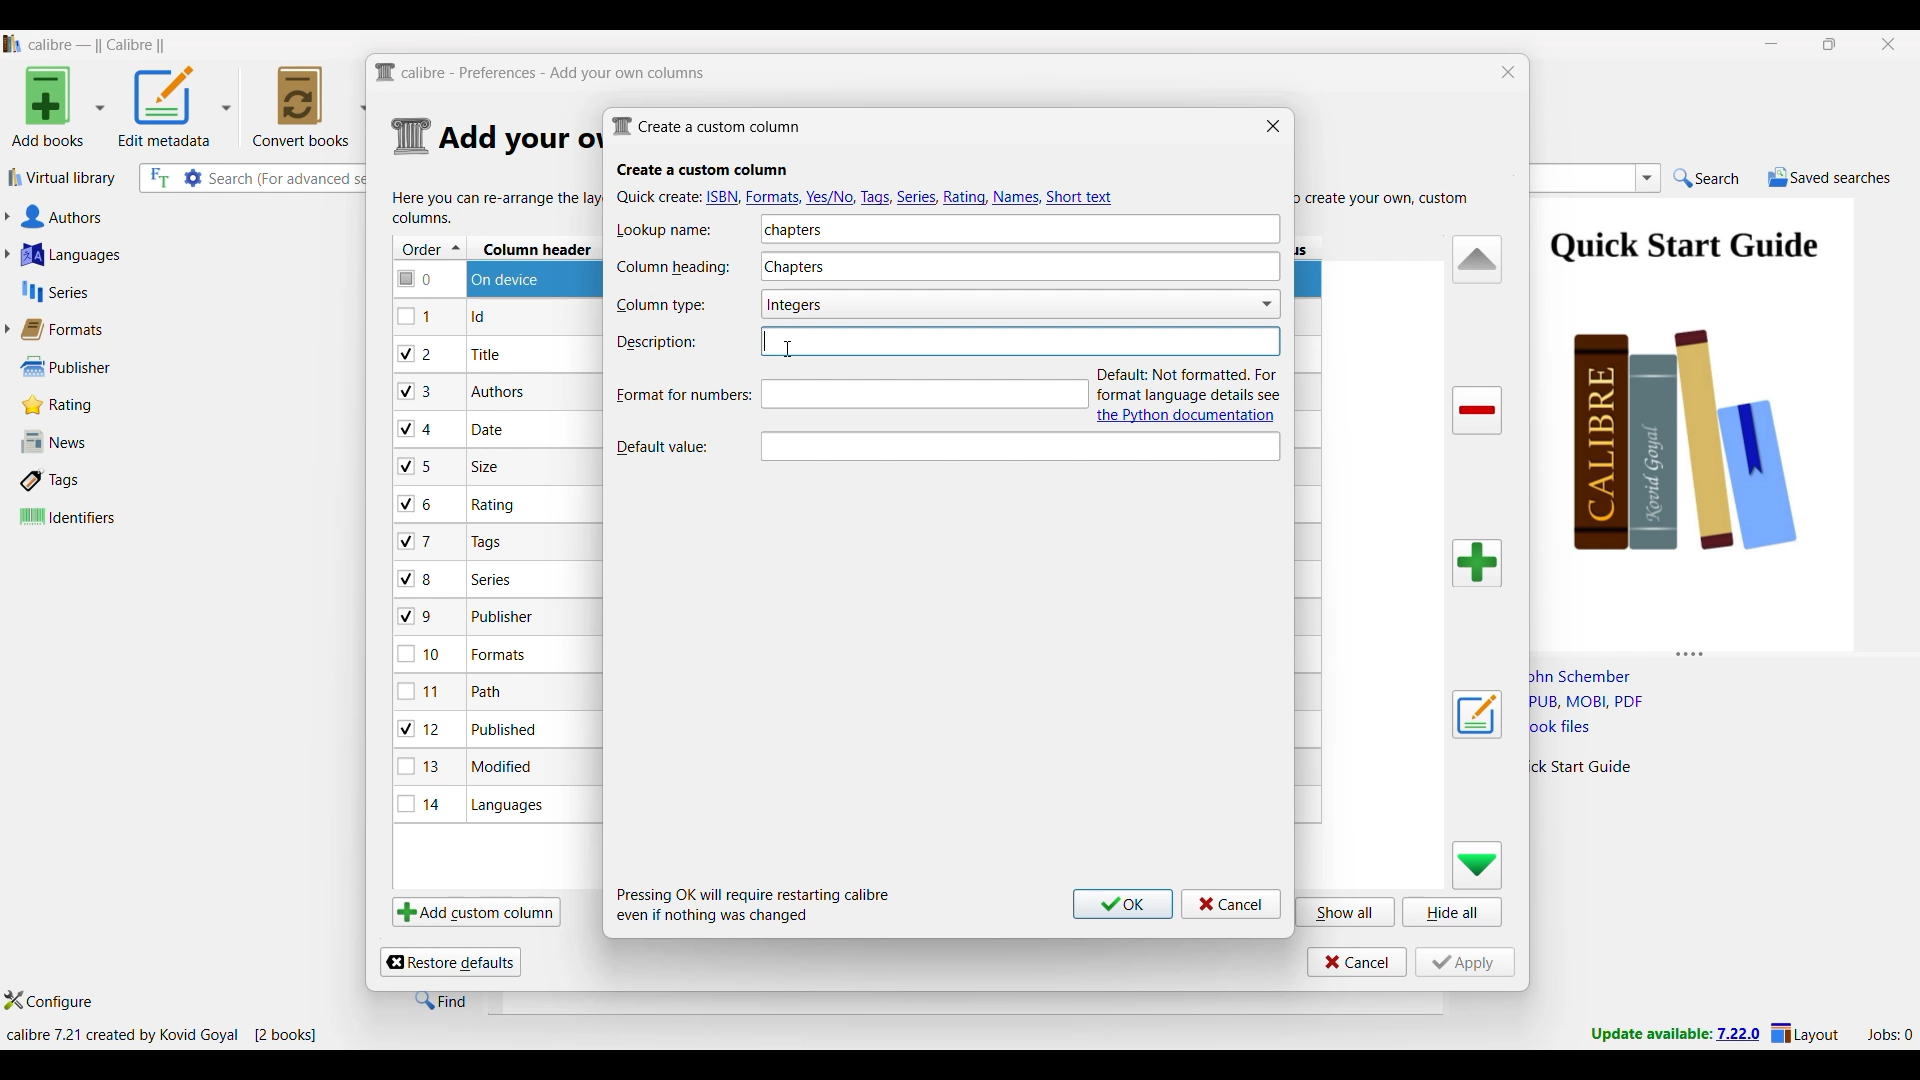  Describe the element at coordinates (1829, 177) in the screenshot. I see `Saved searches` at that location.